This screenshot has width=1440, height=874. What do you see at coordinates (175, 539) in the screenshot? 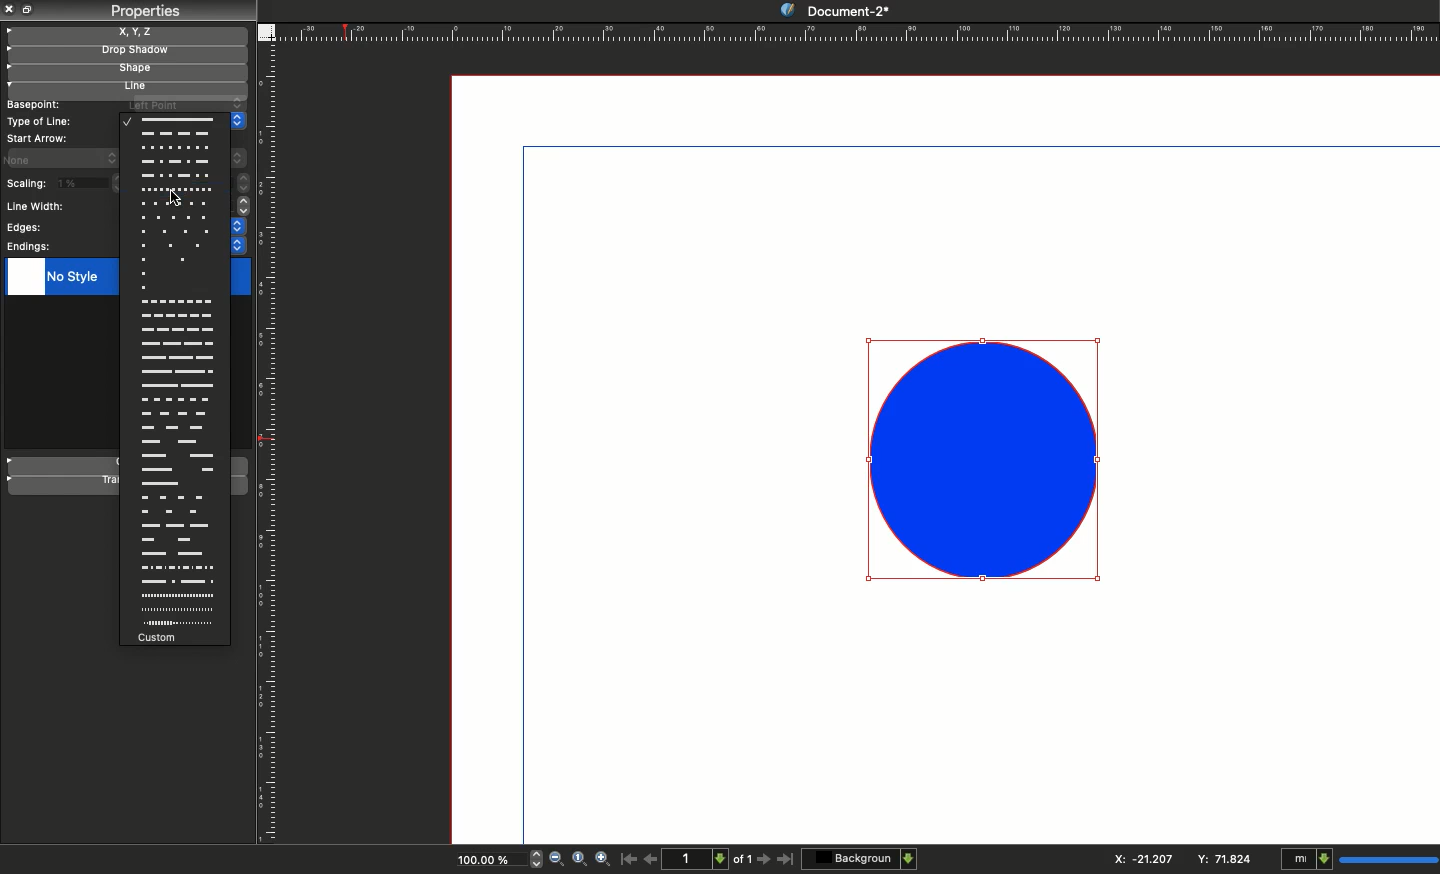
I see `line option` at bounding box center [175, 539].